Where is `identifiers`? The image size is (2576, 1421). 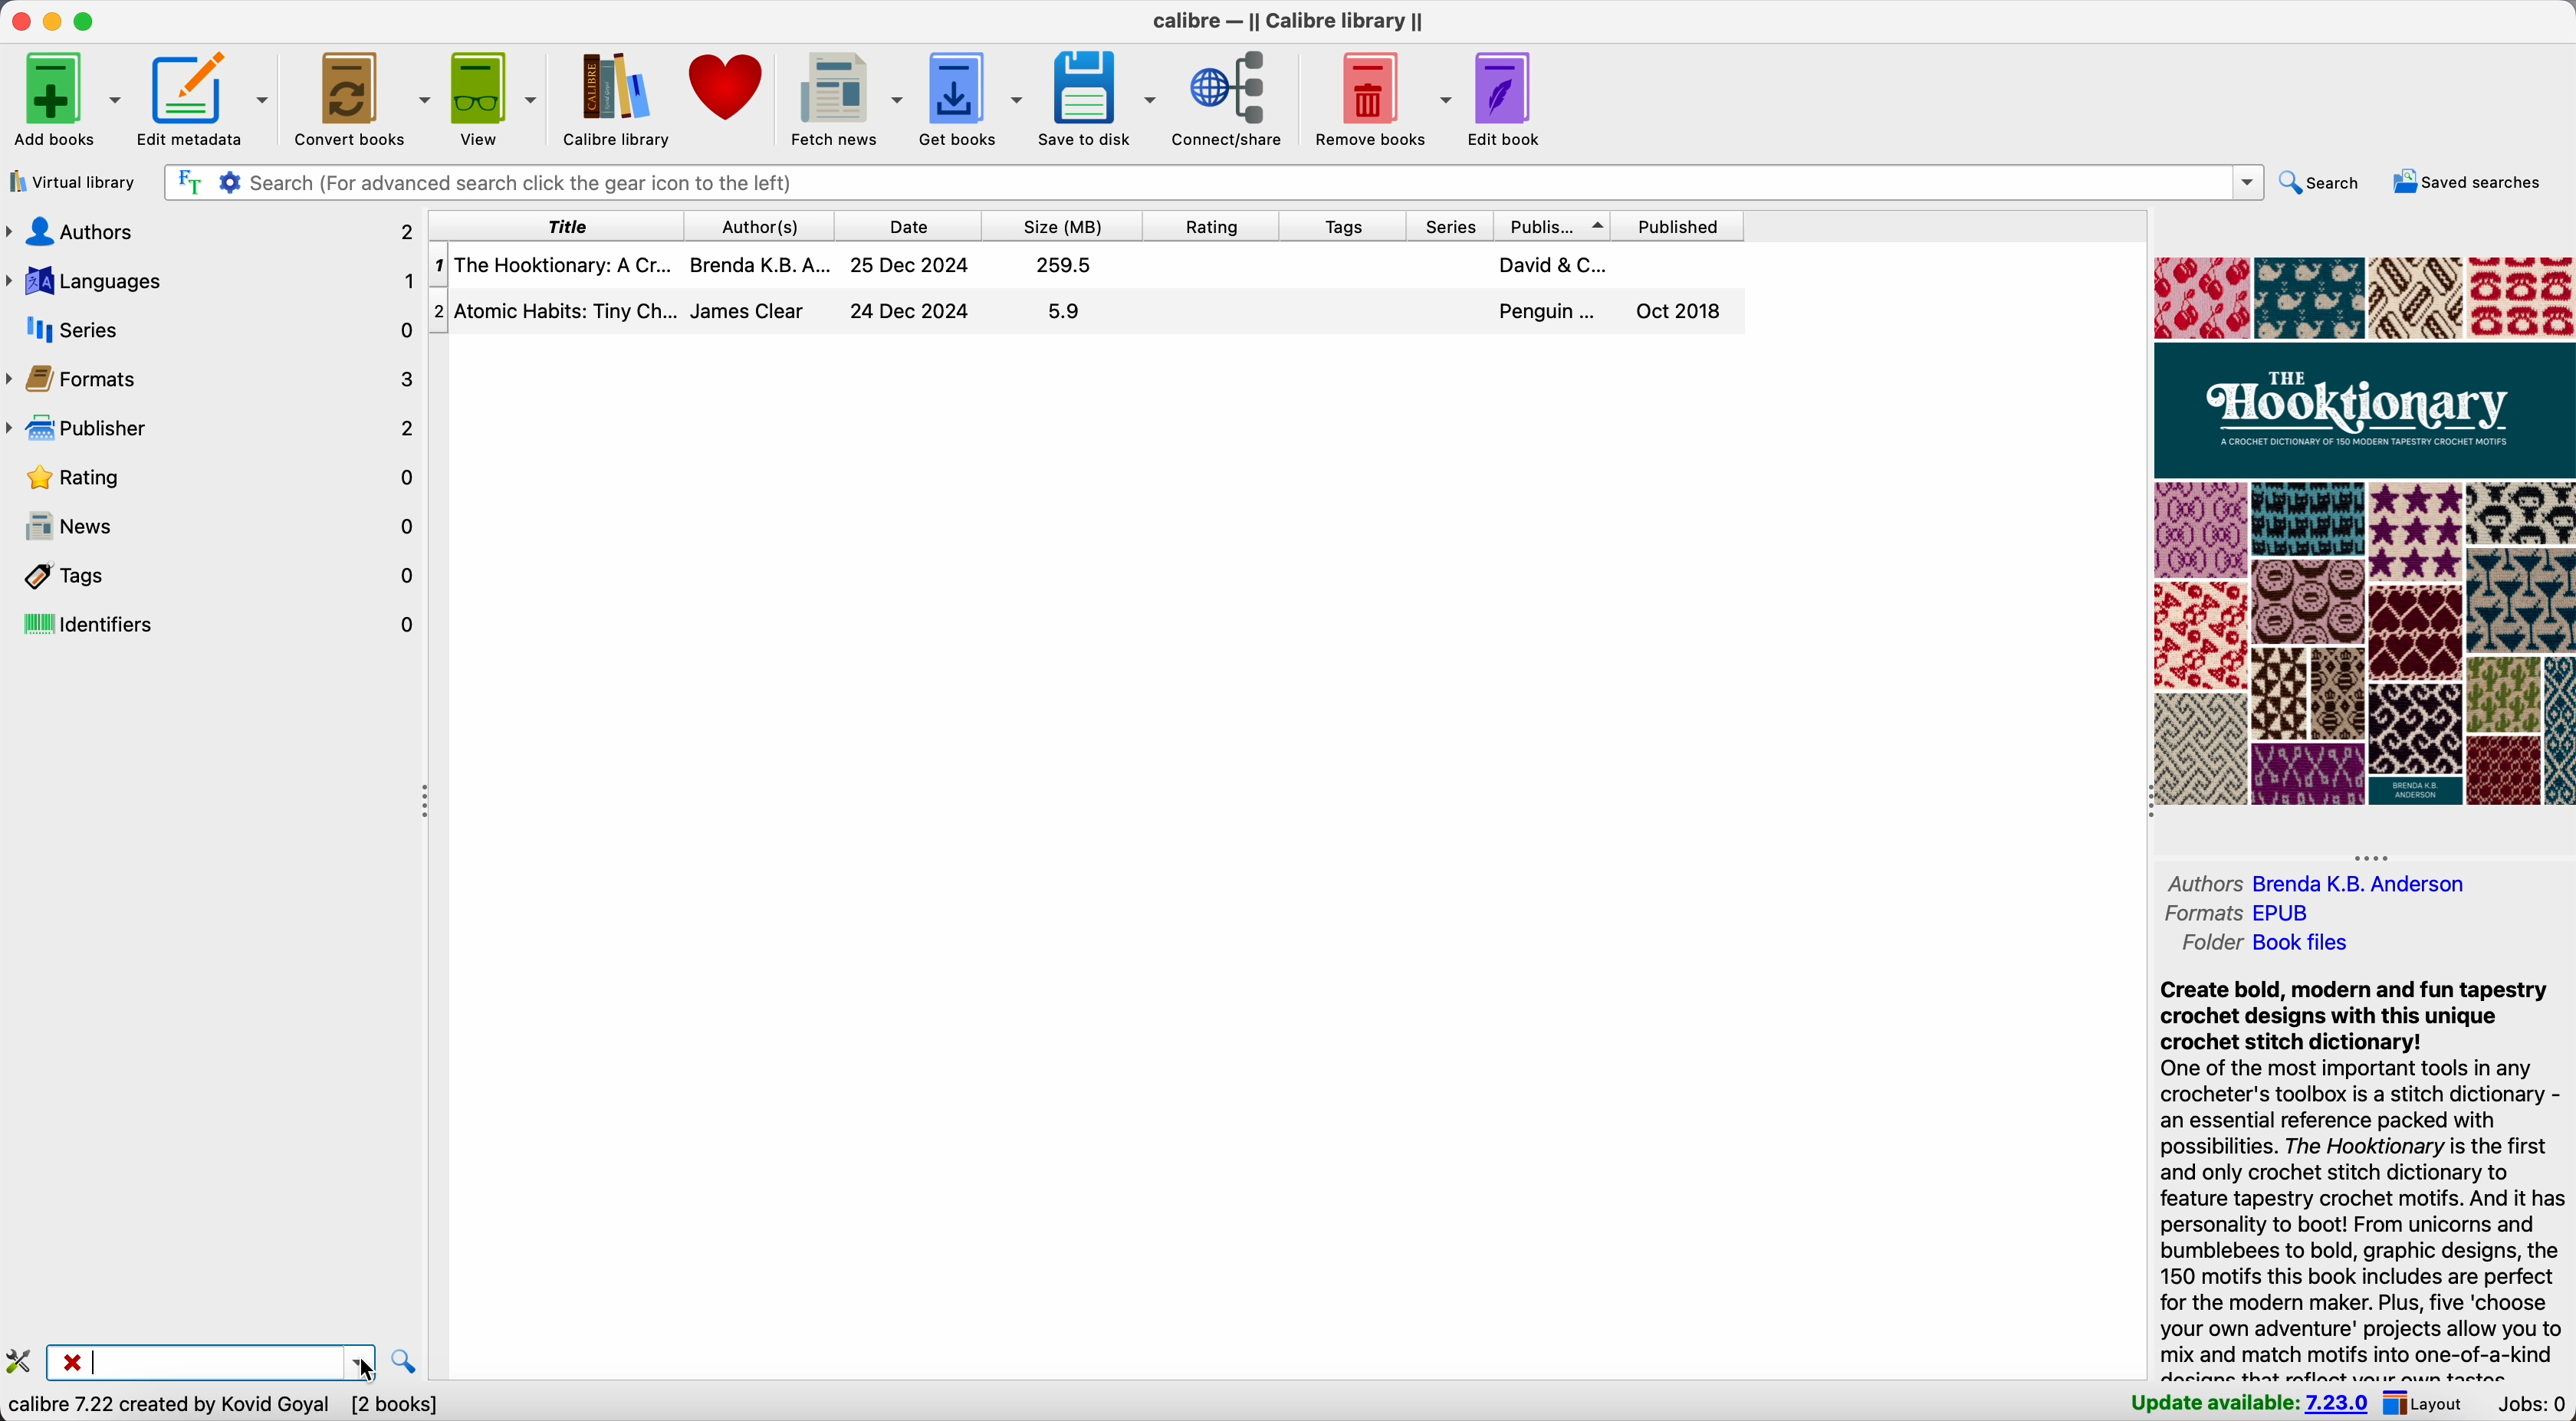
identifiers is located at coordinates (216, 622).